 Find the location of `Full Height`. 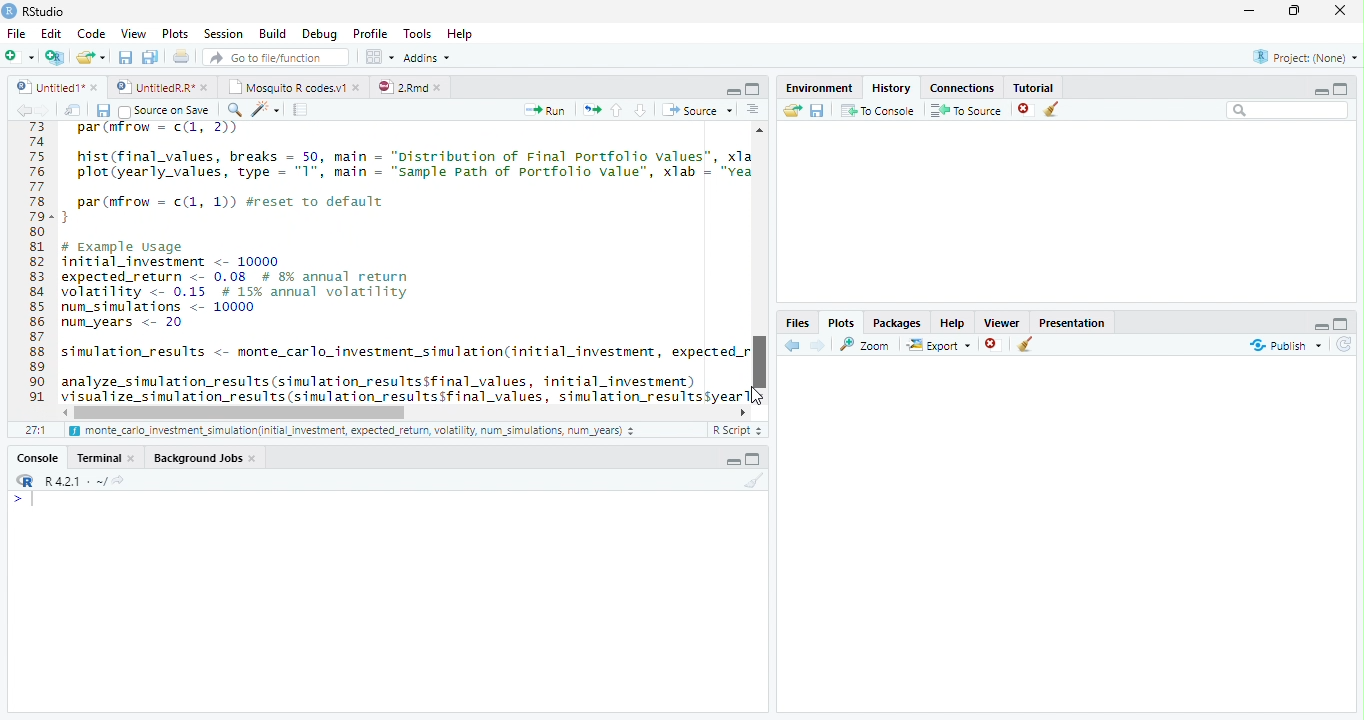

Full Height is located at coordinates (1342, 87).